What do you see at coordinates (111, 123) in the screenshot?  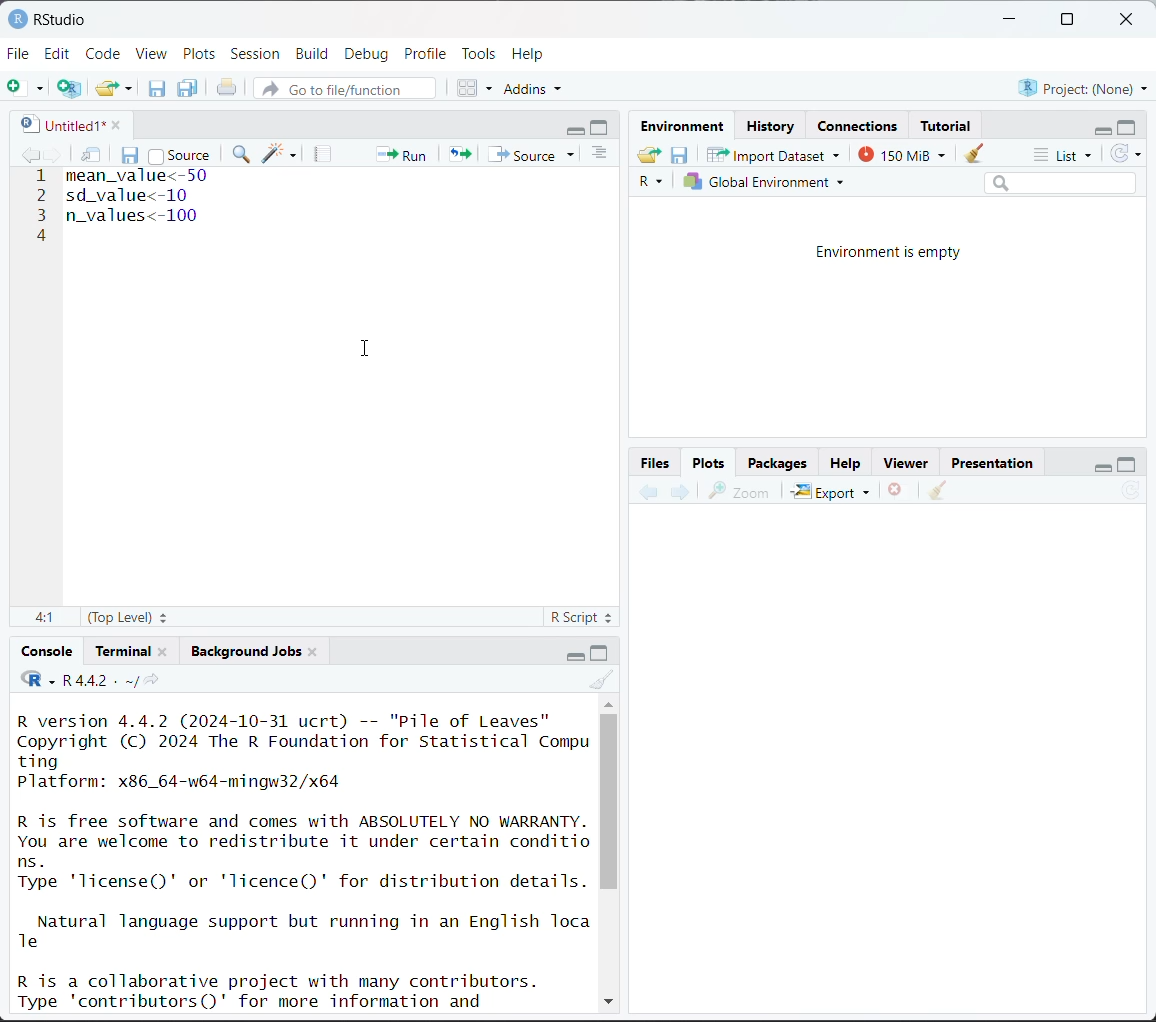 I see `close` at bounding box center [111, 123].